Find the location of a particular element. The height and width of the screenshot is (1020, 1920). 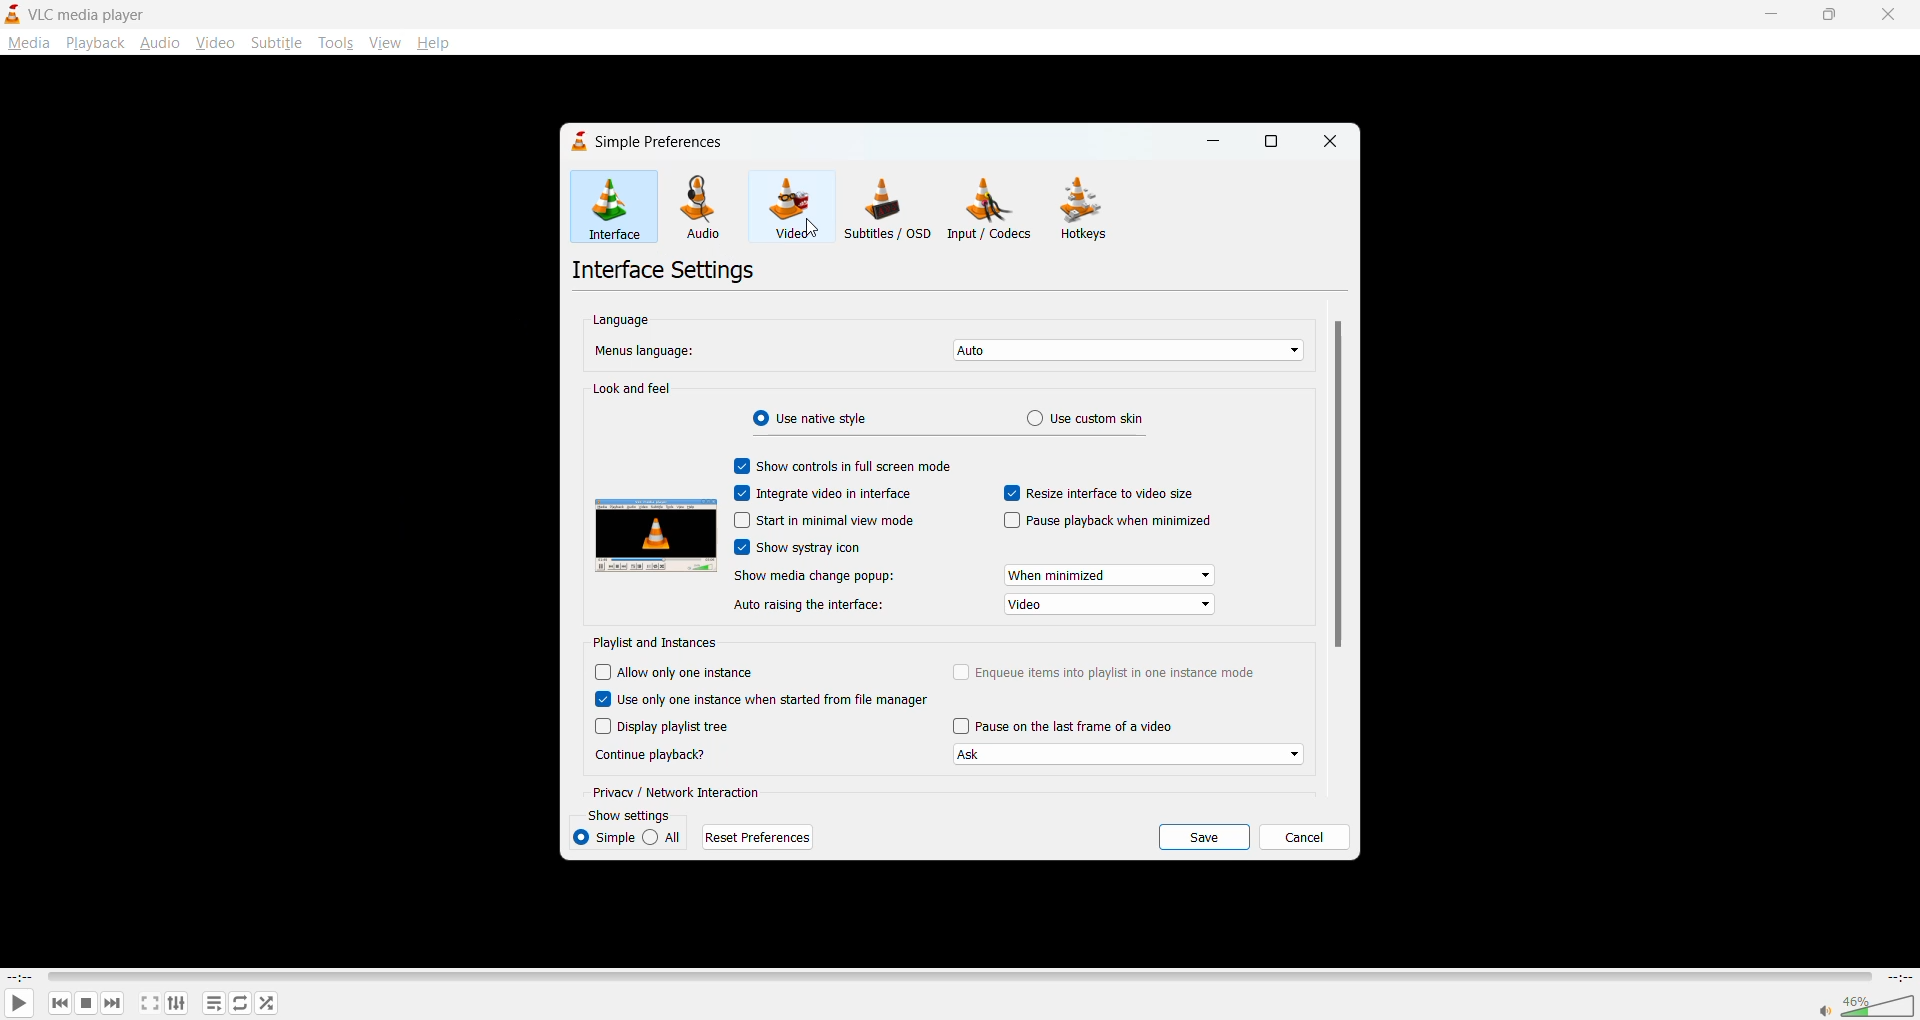

minimize is located at coordinates (1774, 13).